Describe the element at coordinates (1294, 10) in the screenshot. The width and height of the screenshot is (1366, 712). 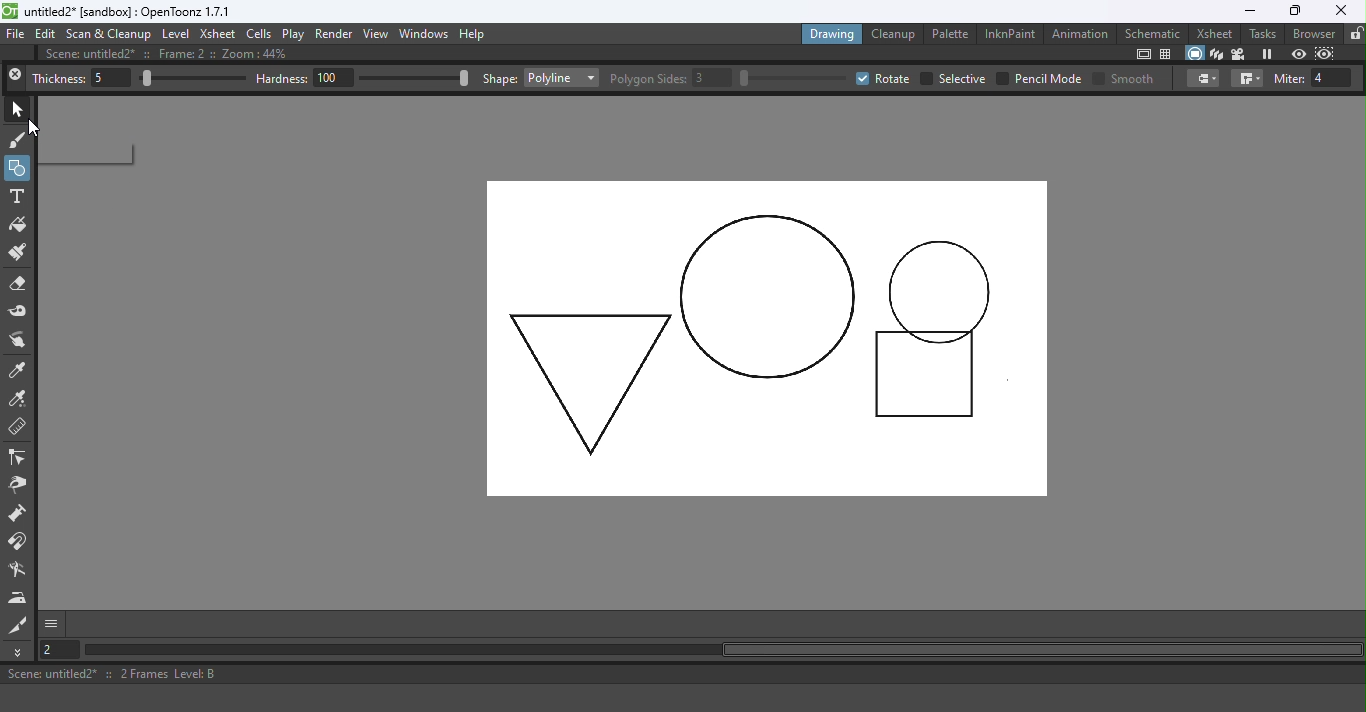
I see `Maximize` at that location.